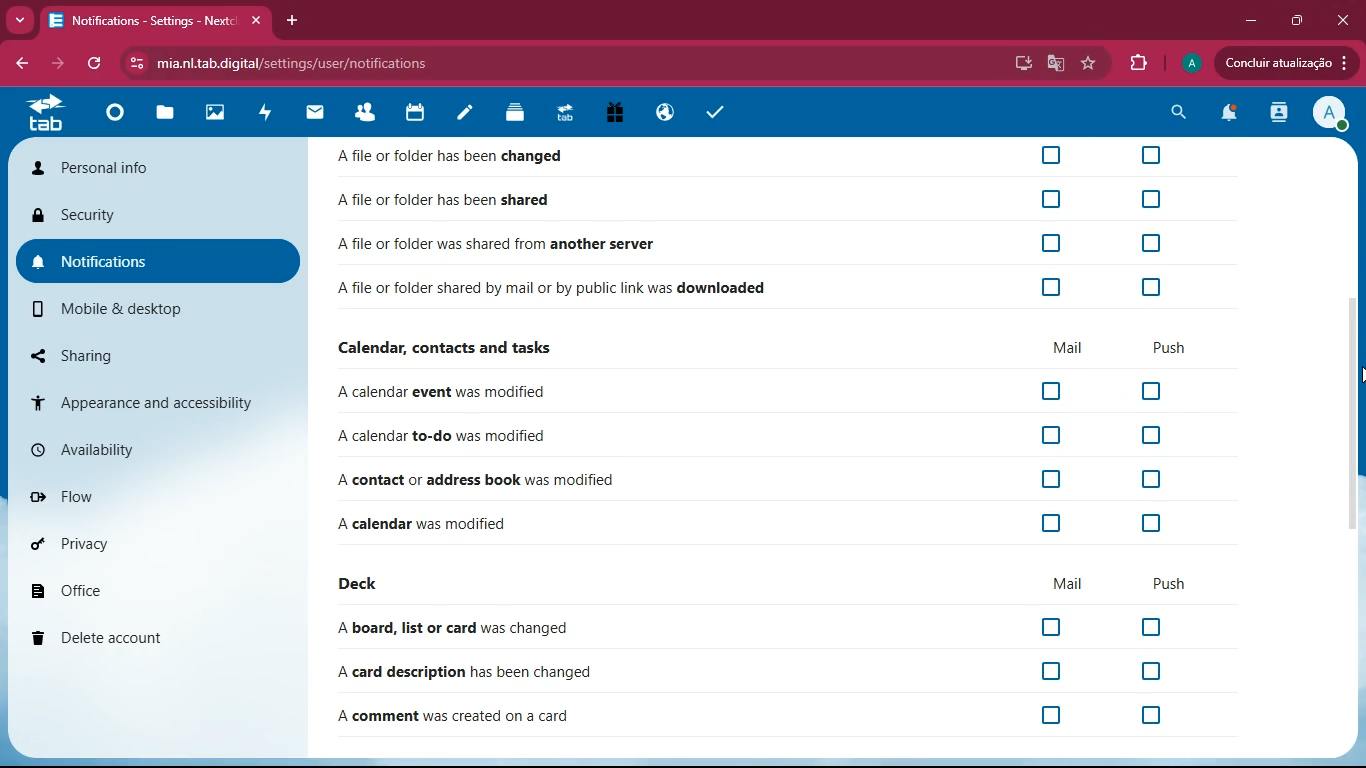 This screenshot has height=768, width=1366. Describe the element at coordinates (477, 481) in the screenshot. I see `A contact or address book was modified` at that location.